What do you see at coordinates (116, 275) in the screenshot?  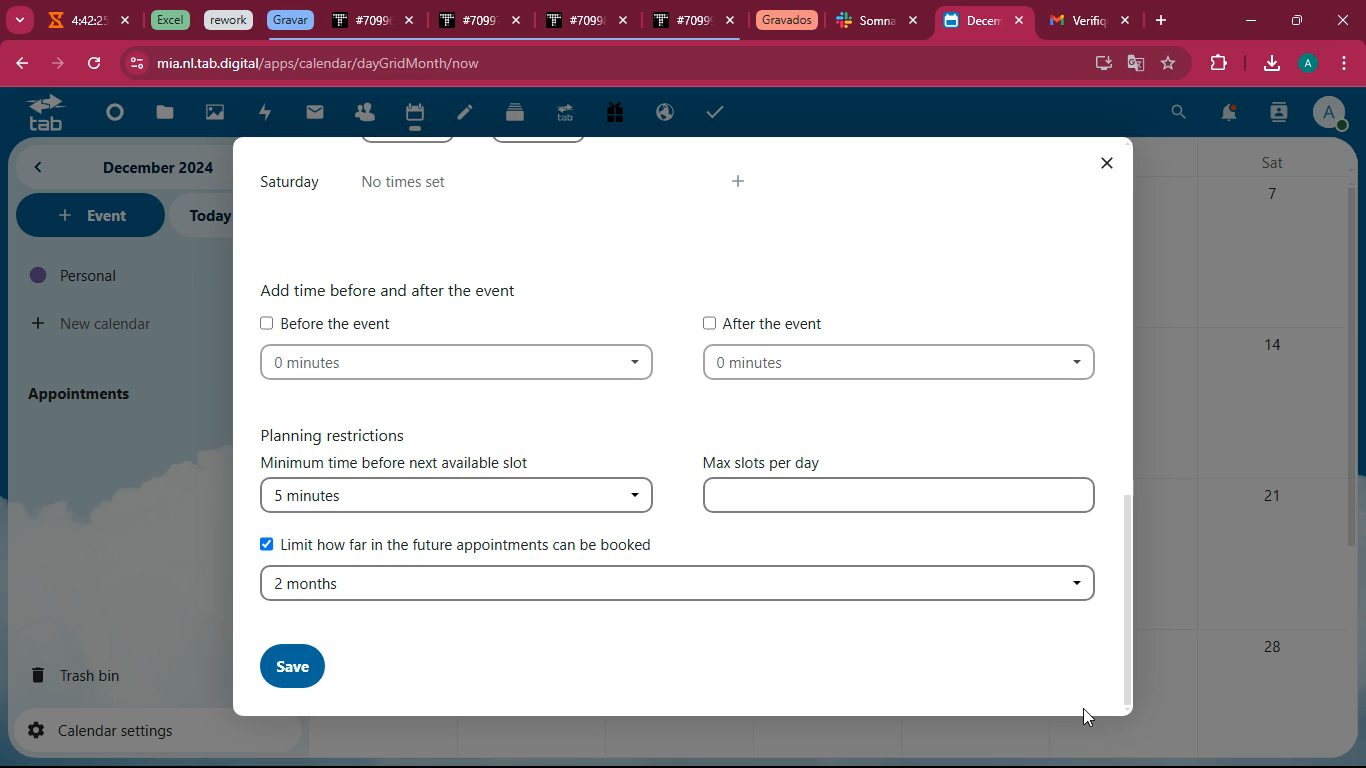 I see `personal` at bounding box center [116, 275].